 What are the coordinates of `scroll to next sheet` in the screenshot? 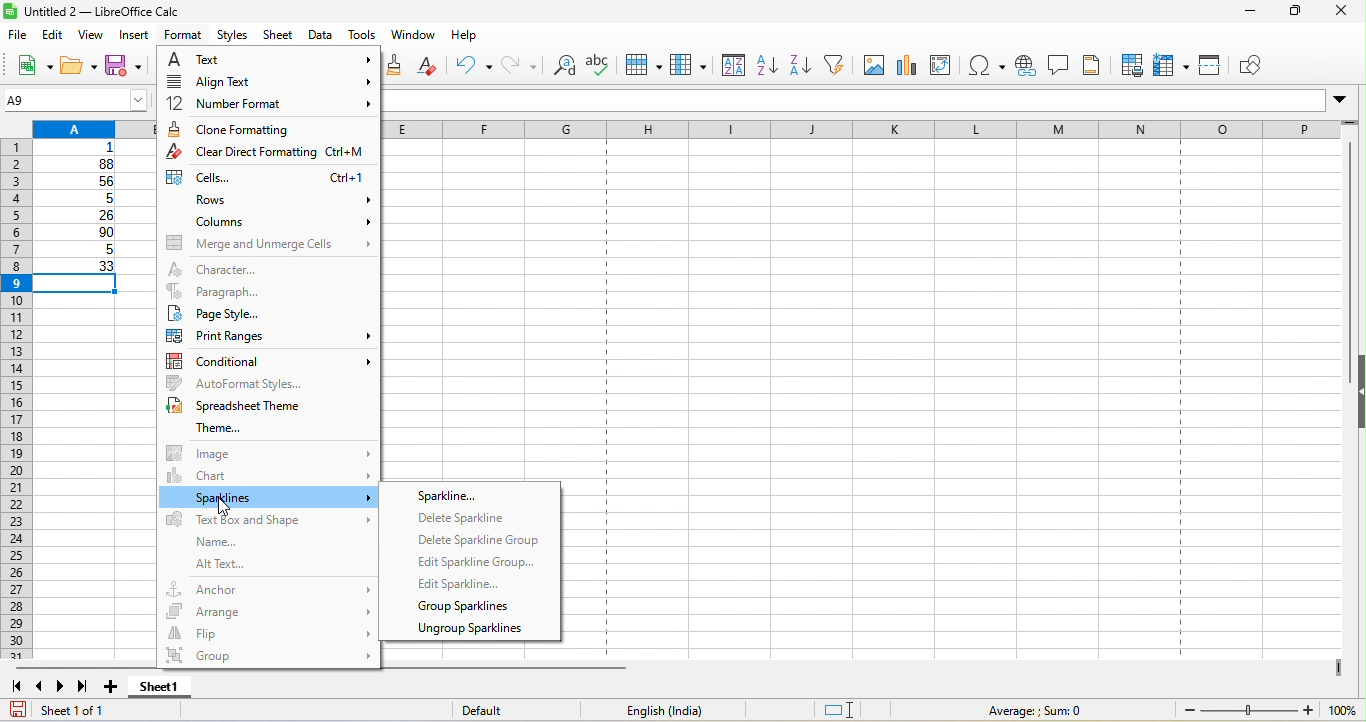 It's located at (65, 689).